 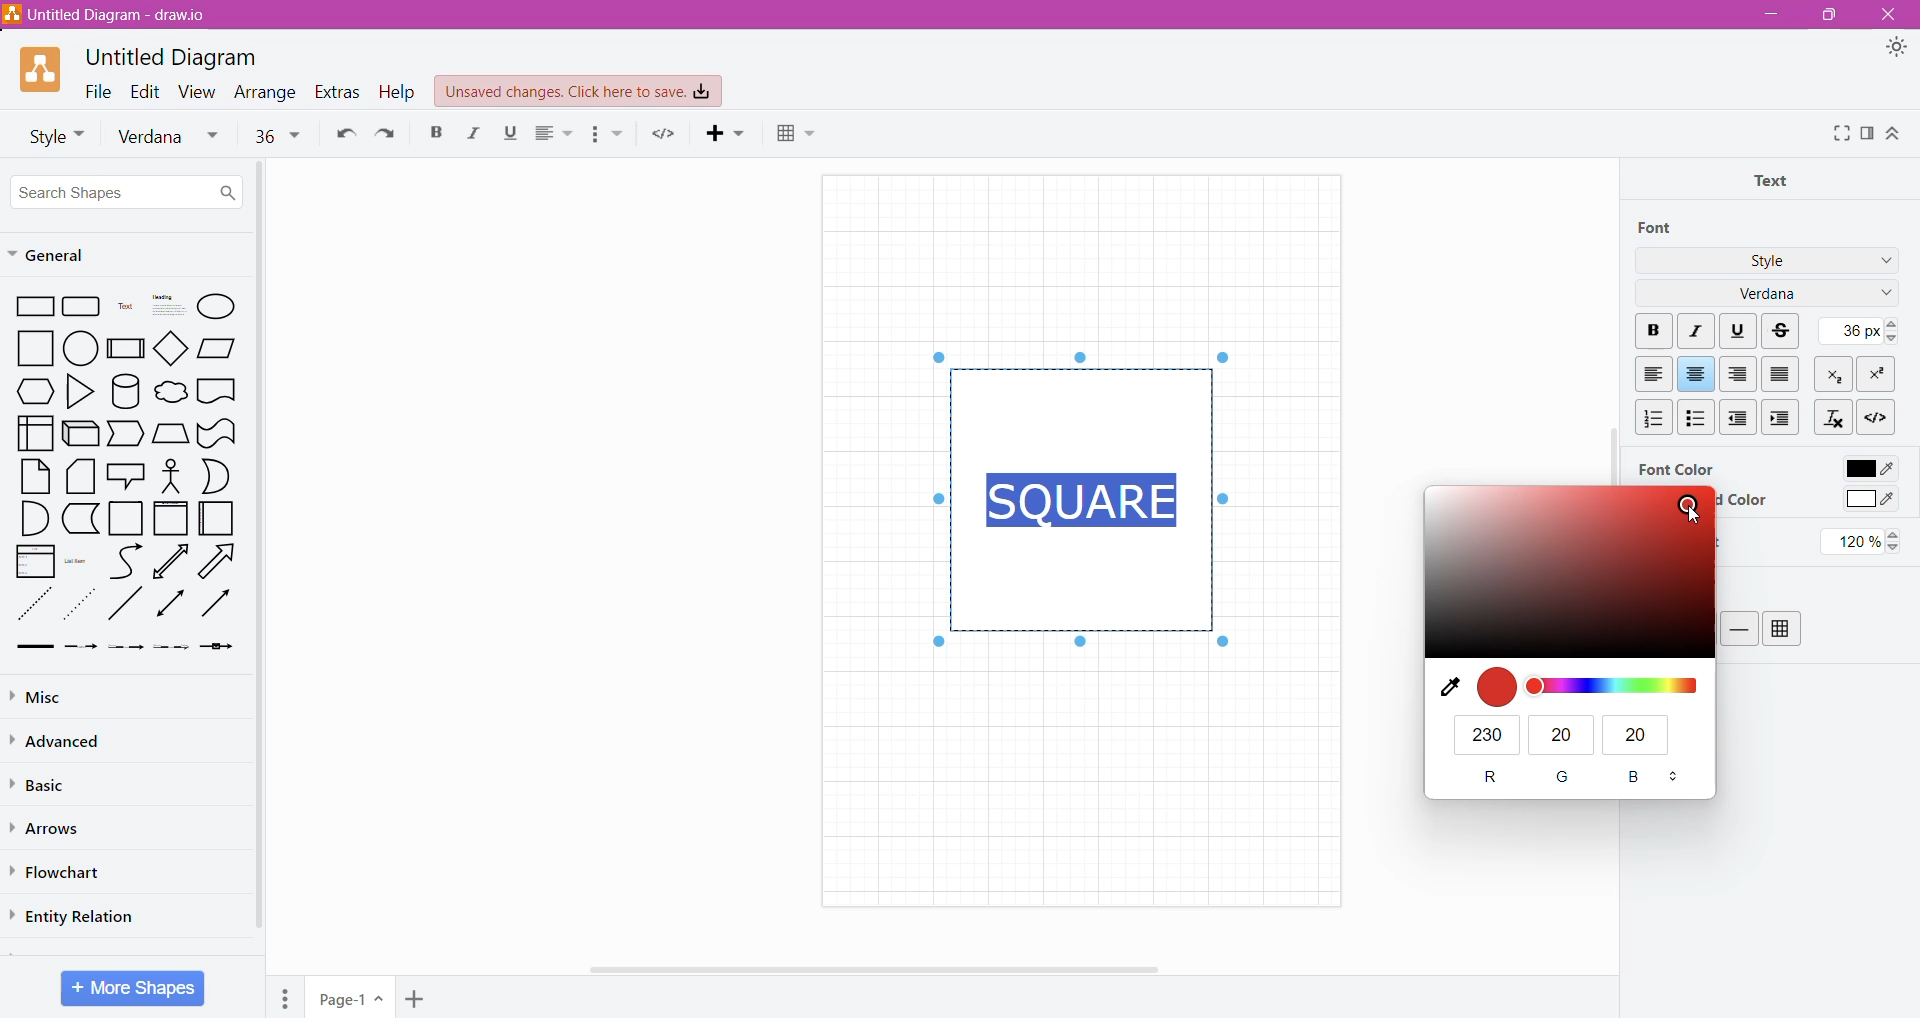 I want to click on Vertical Scroll Bar, so click(x=1604, y=409).